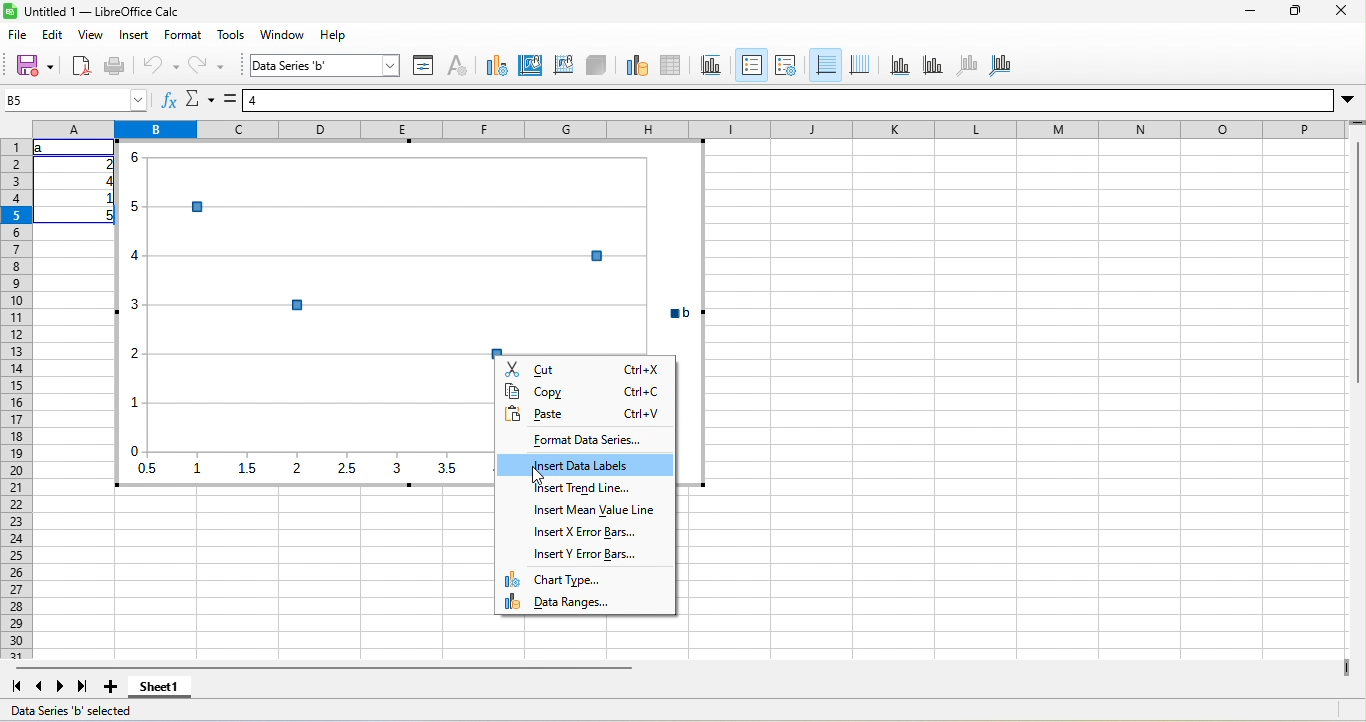  Describe the element at coordinates (497, 67) in the screenshot. I see `chart type` at that location.